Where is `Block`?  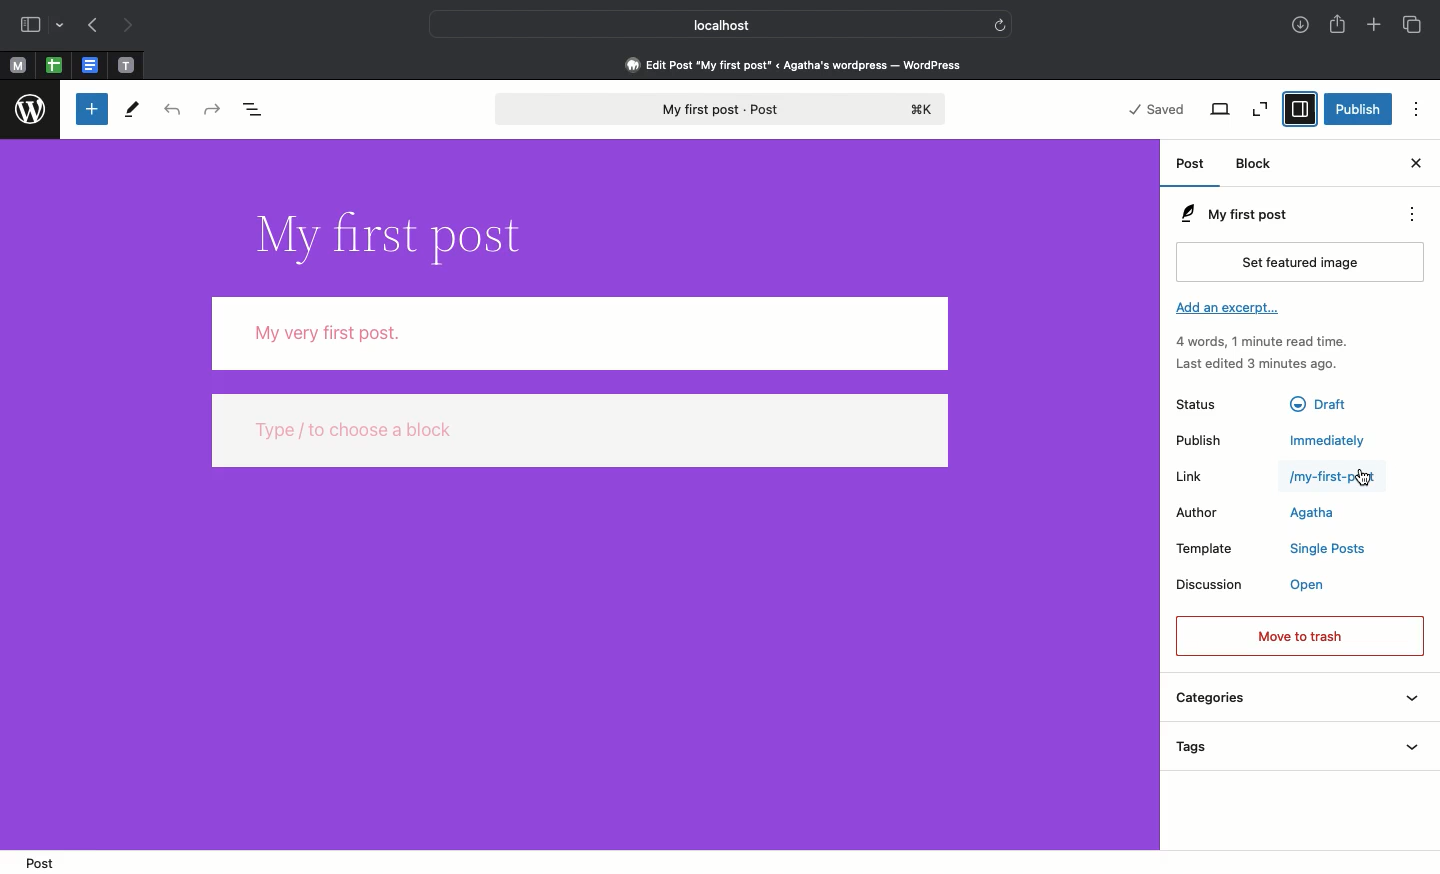
Block is located at coordinates (1261, 165).